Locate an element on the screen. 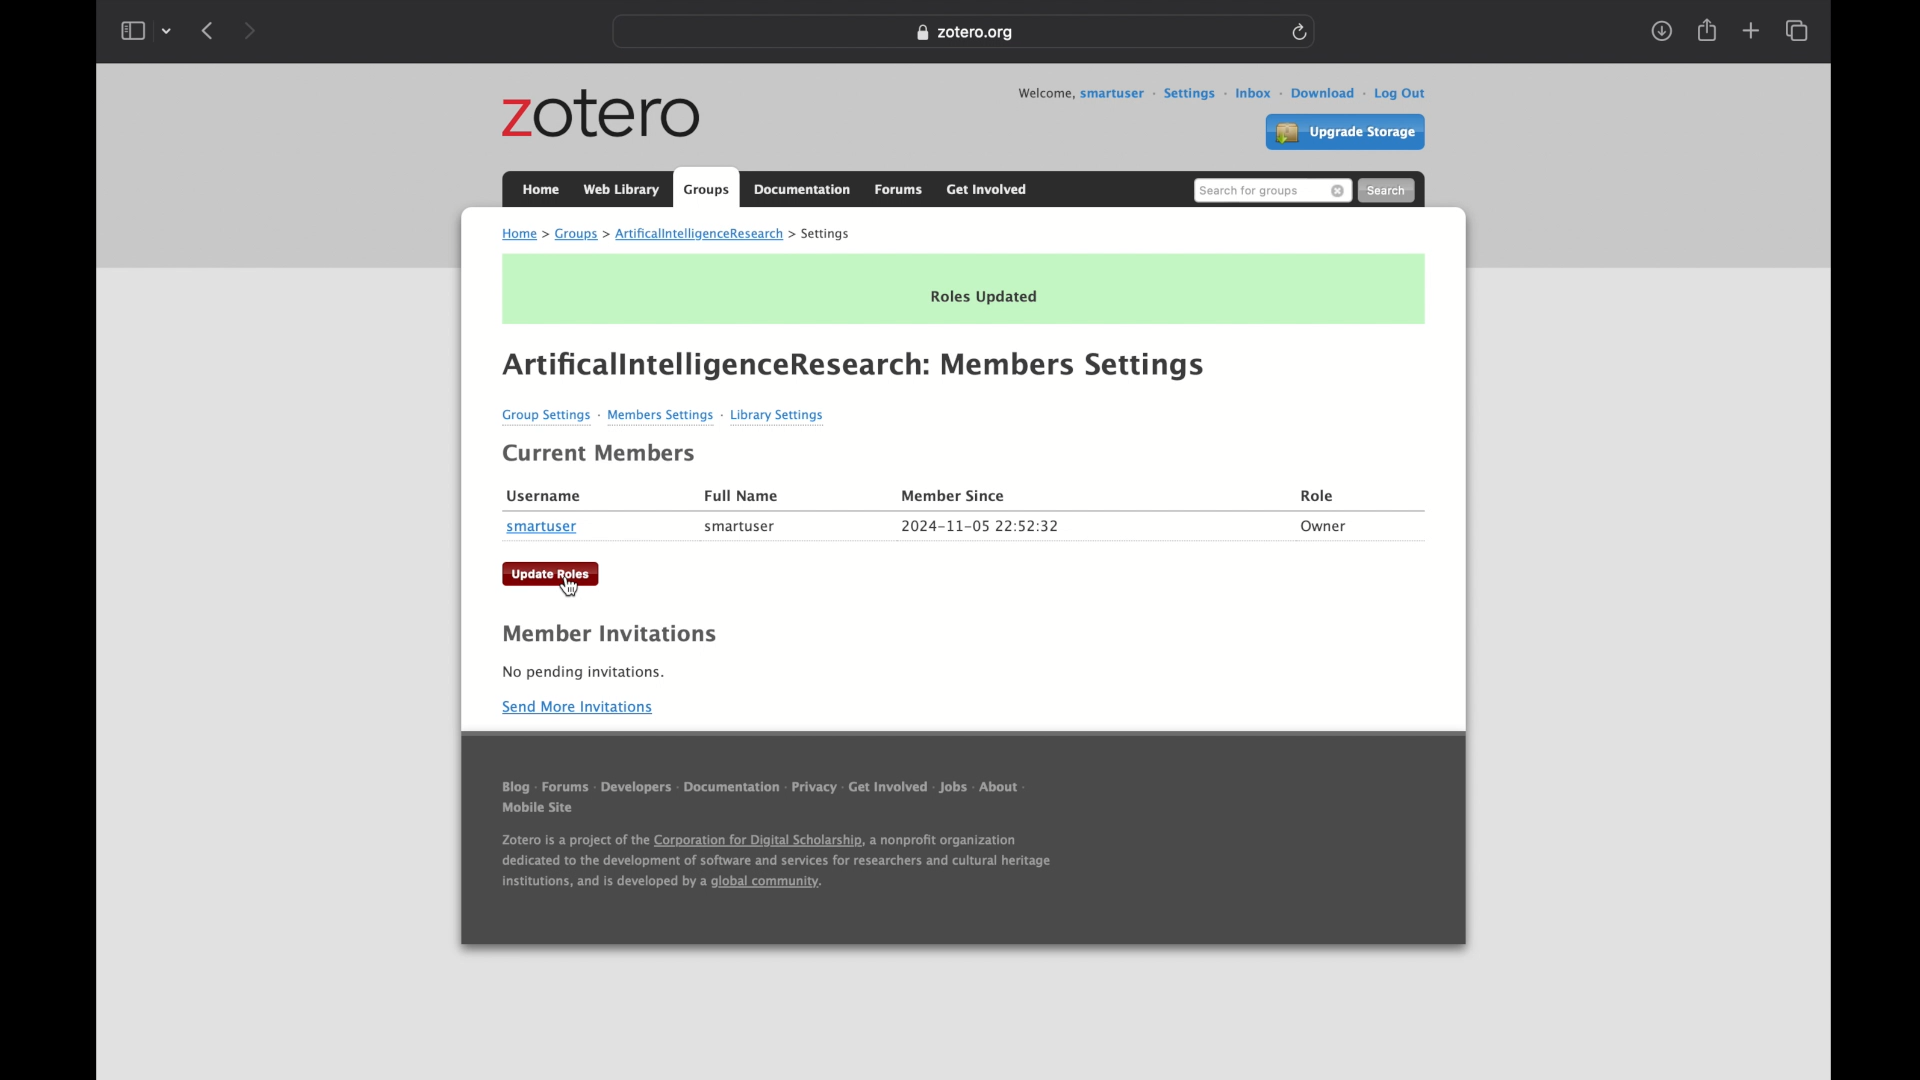 This screenshot has width=1920, height=1080. member invitations is located at coordinates (609, 634).